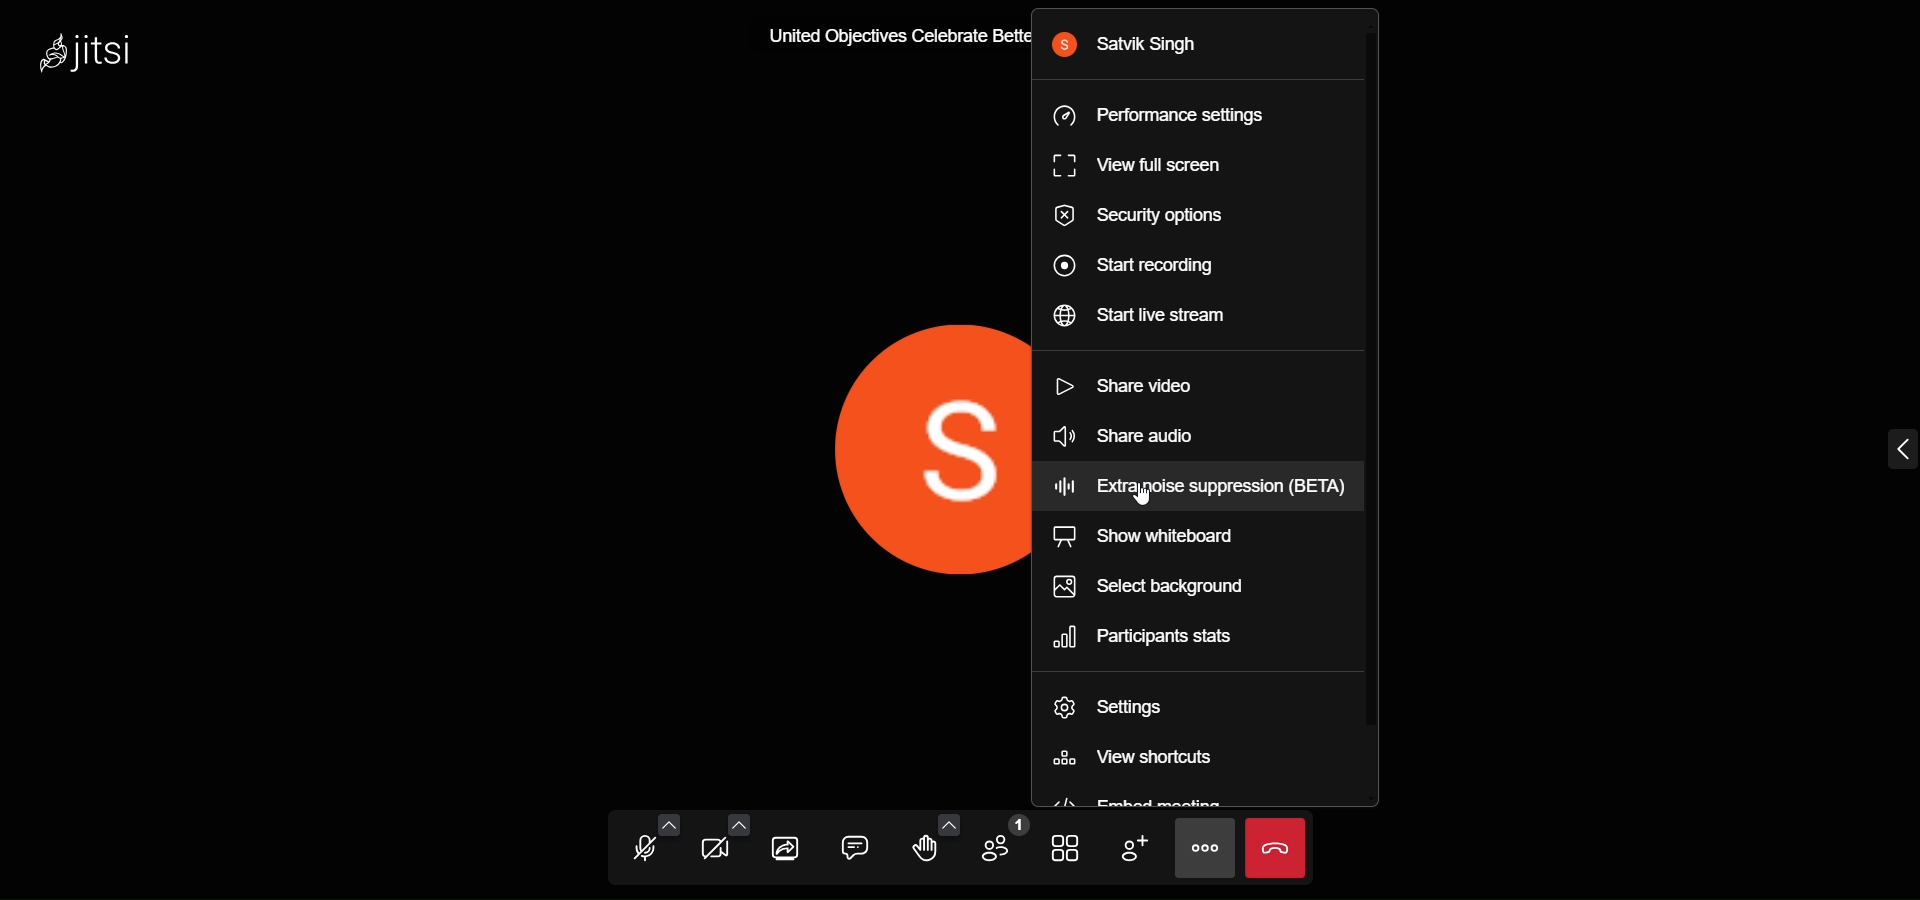  Describe the element at coordinates (1174, 114) in the screenshot. I see `performance setting` at that location.